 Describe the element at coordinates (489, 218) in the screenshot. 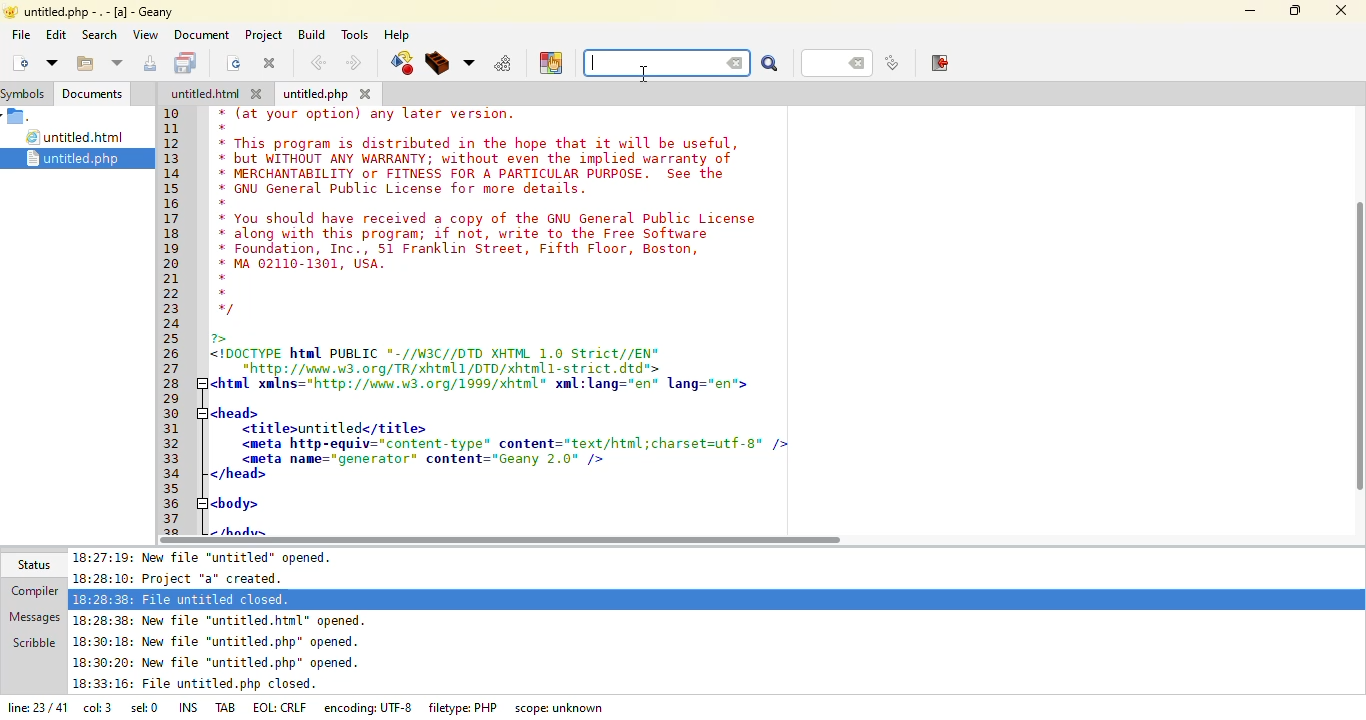

I see `* You should have received a copy of the GNU General Public License` at that location.